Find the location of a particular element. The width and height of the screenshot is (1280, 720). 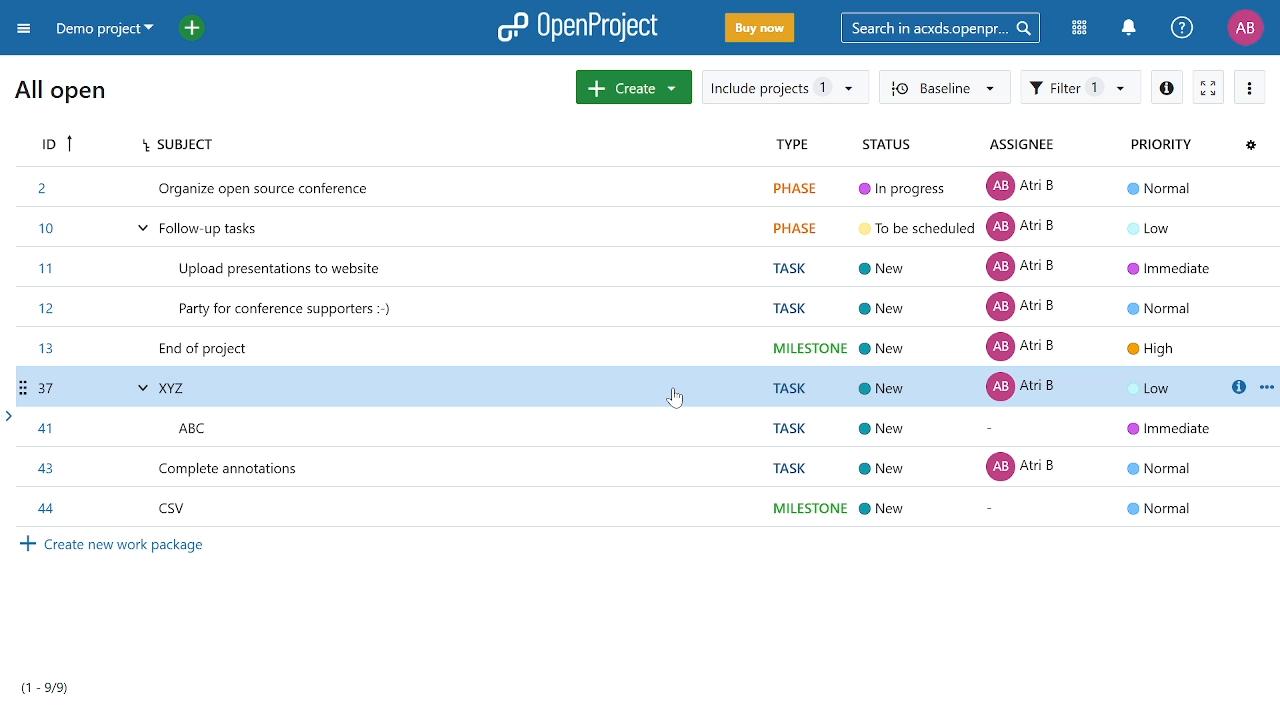

Notifications is located at coordinates (1130, 29).